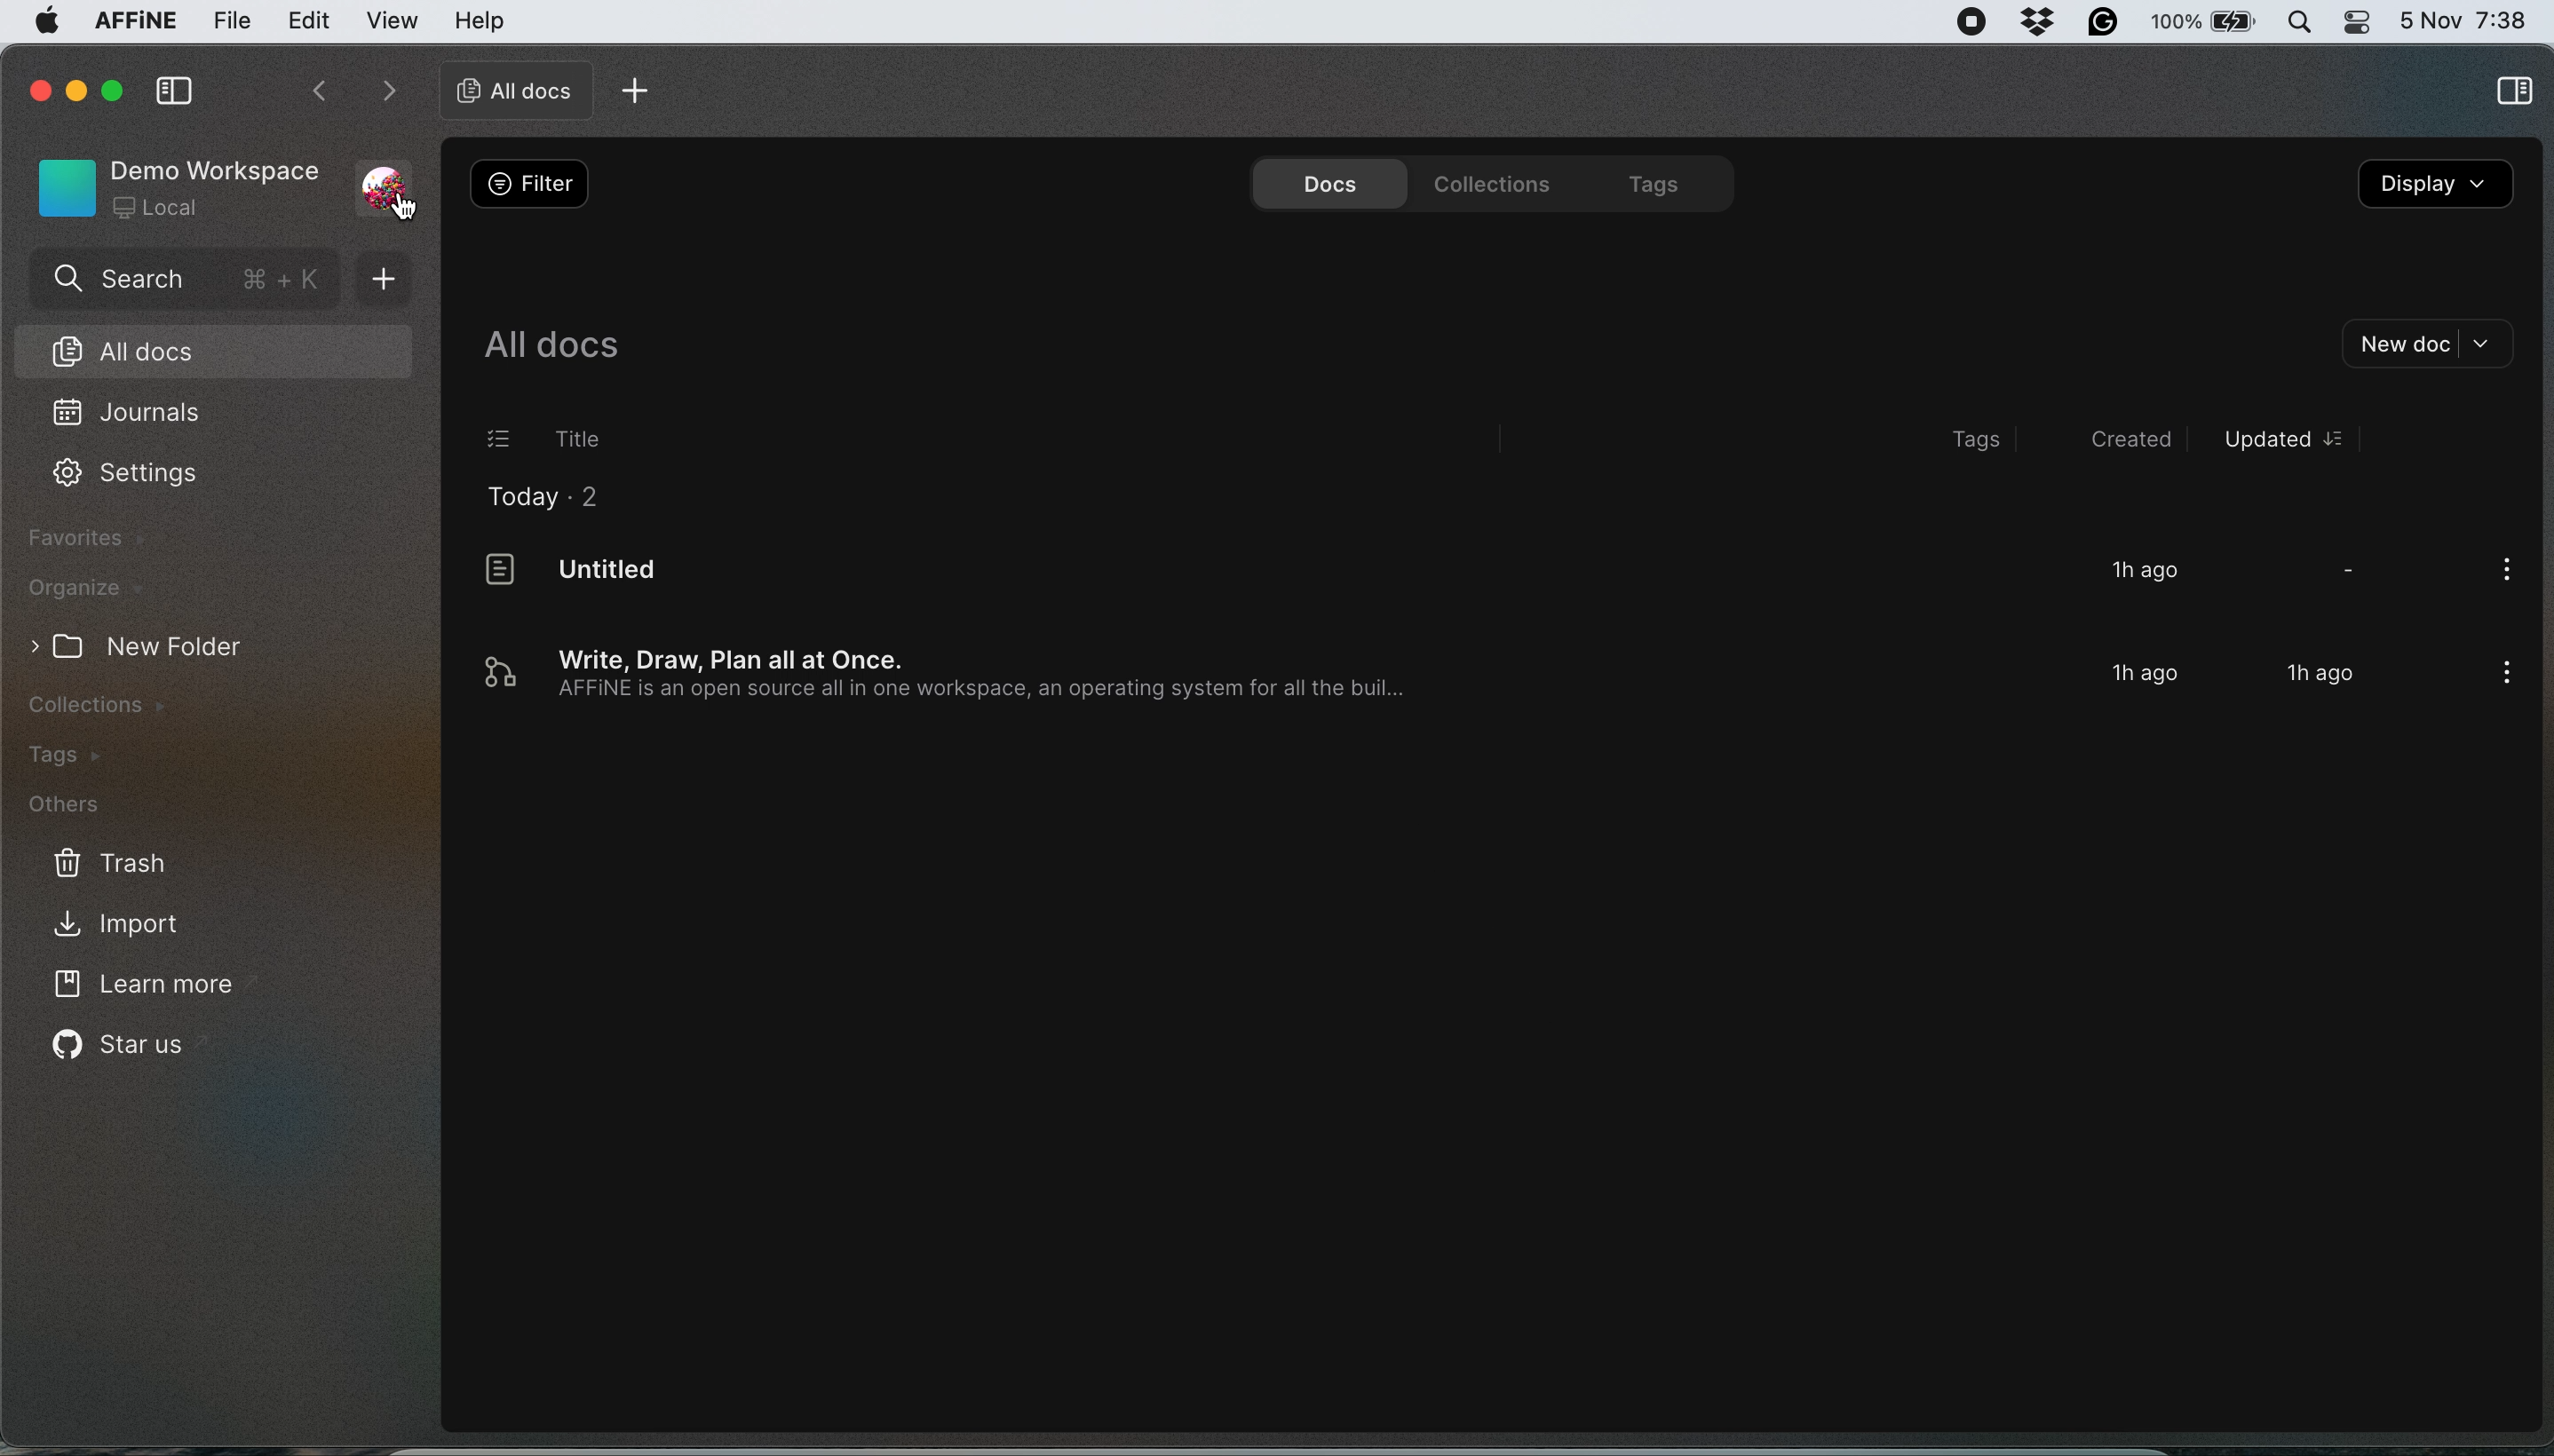 The image size is (2554, 1456). I want to click on collections, so click(1485, 181).